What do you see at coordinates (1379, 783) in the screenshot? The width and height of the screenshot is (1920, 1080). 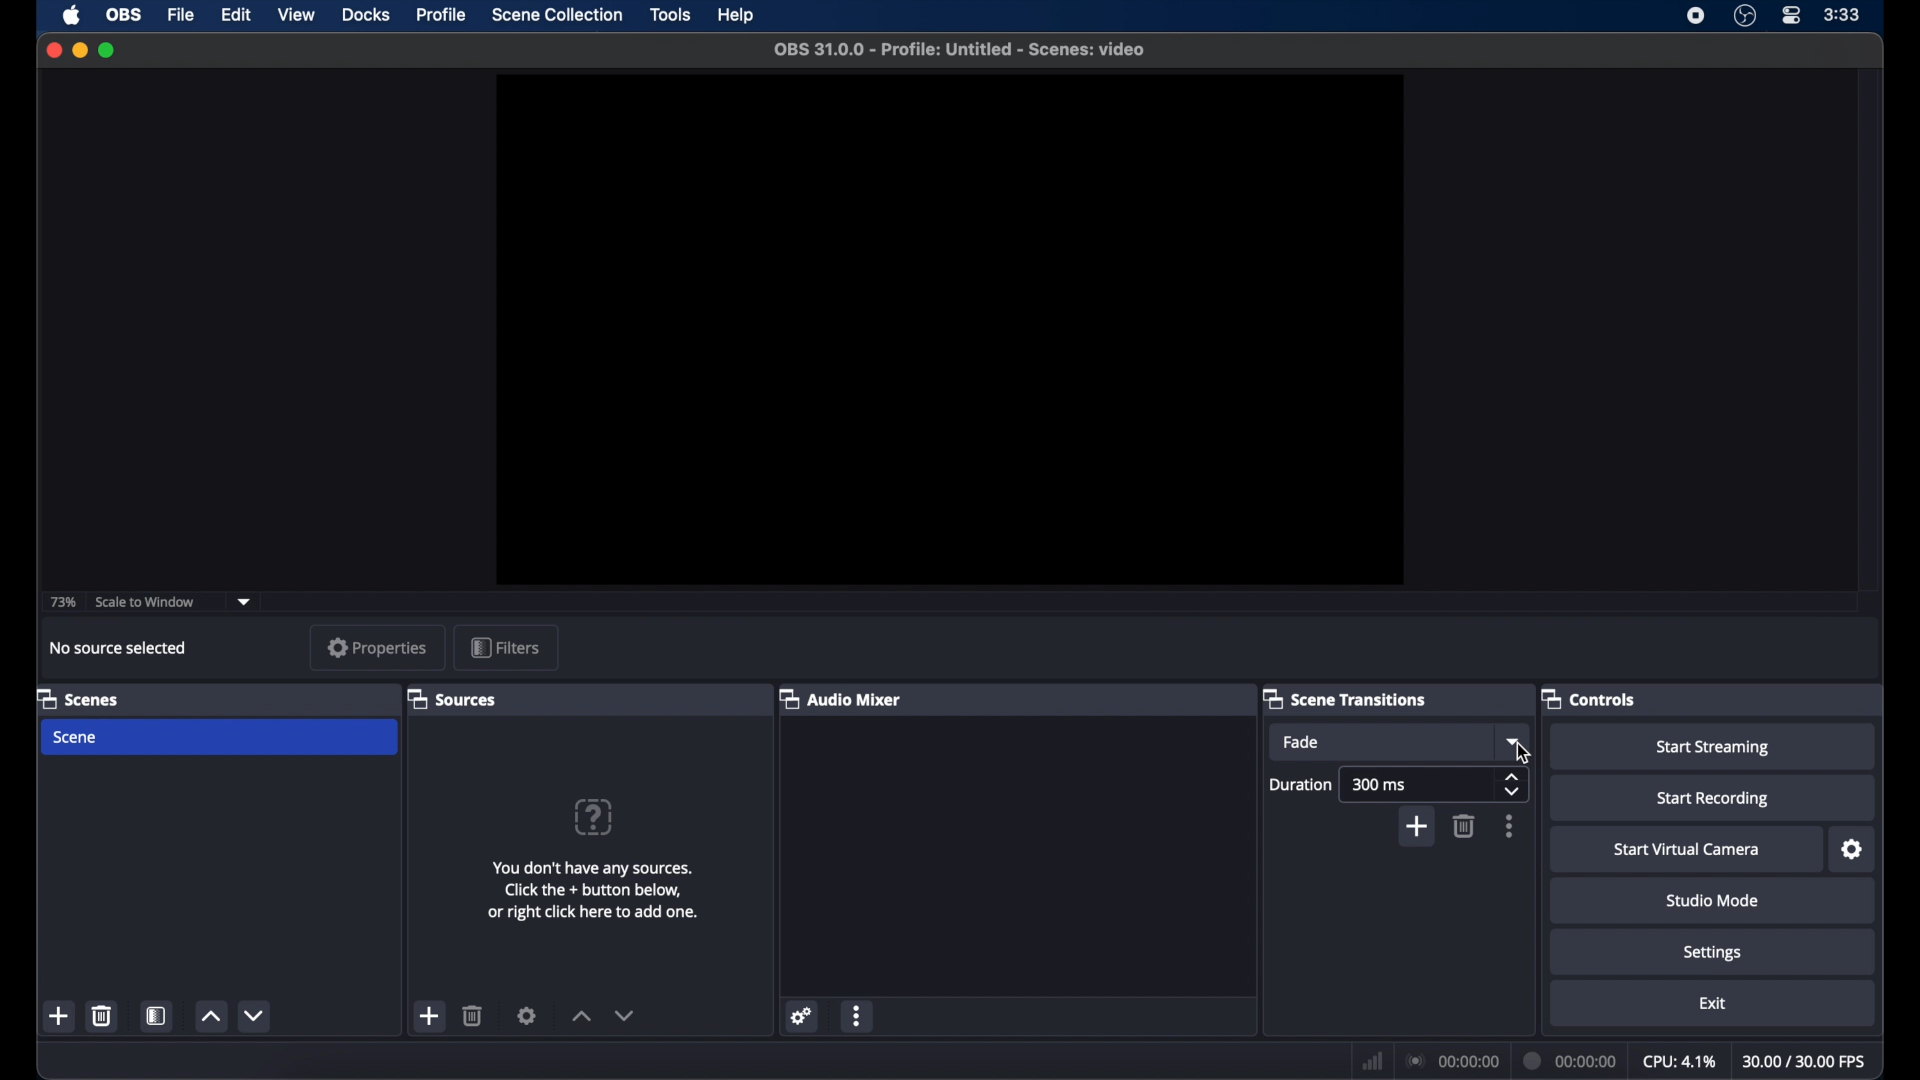 I see `300 ms` at bounding box center [1379, 783].